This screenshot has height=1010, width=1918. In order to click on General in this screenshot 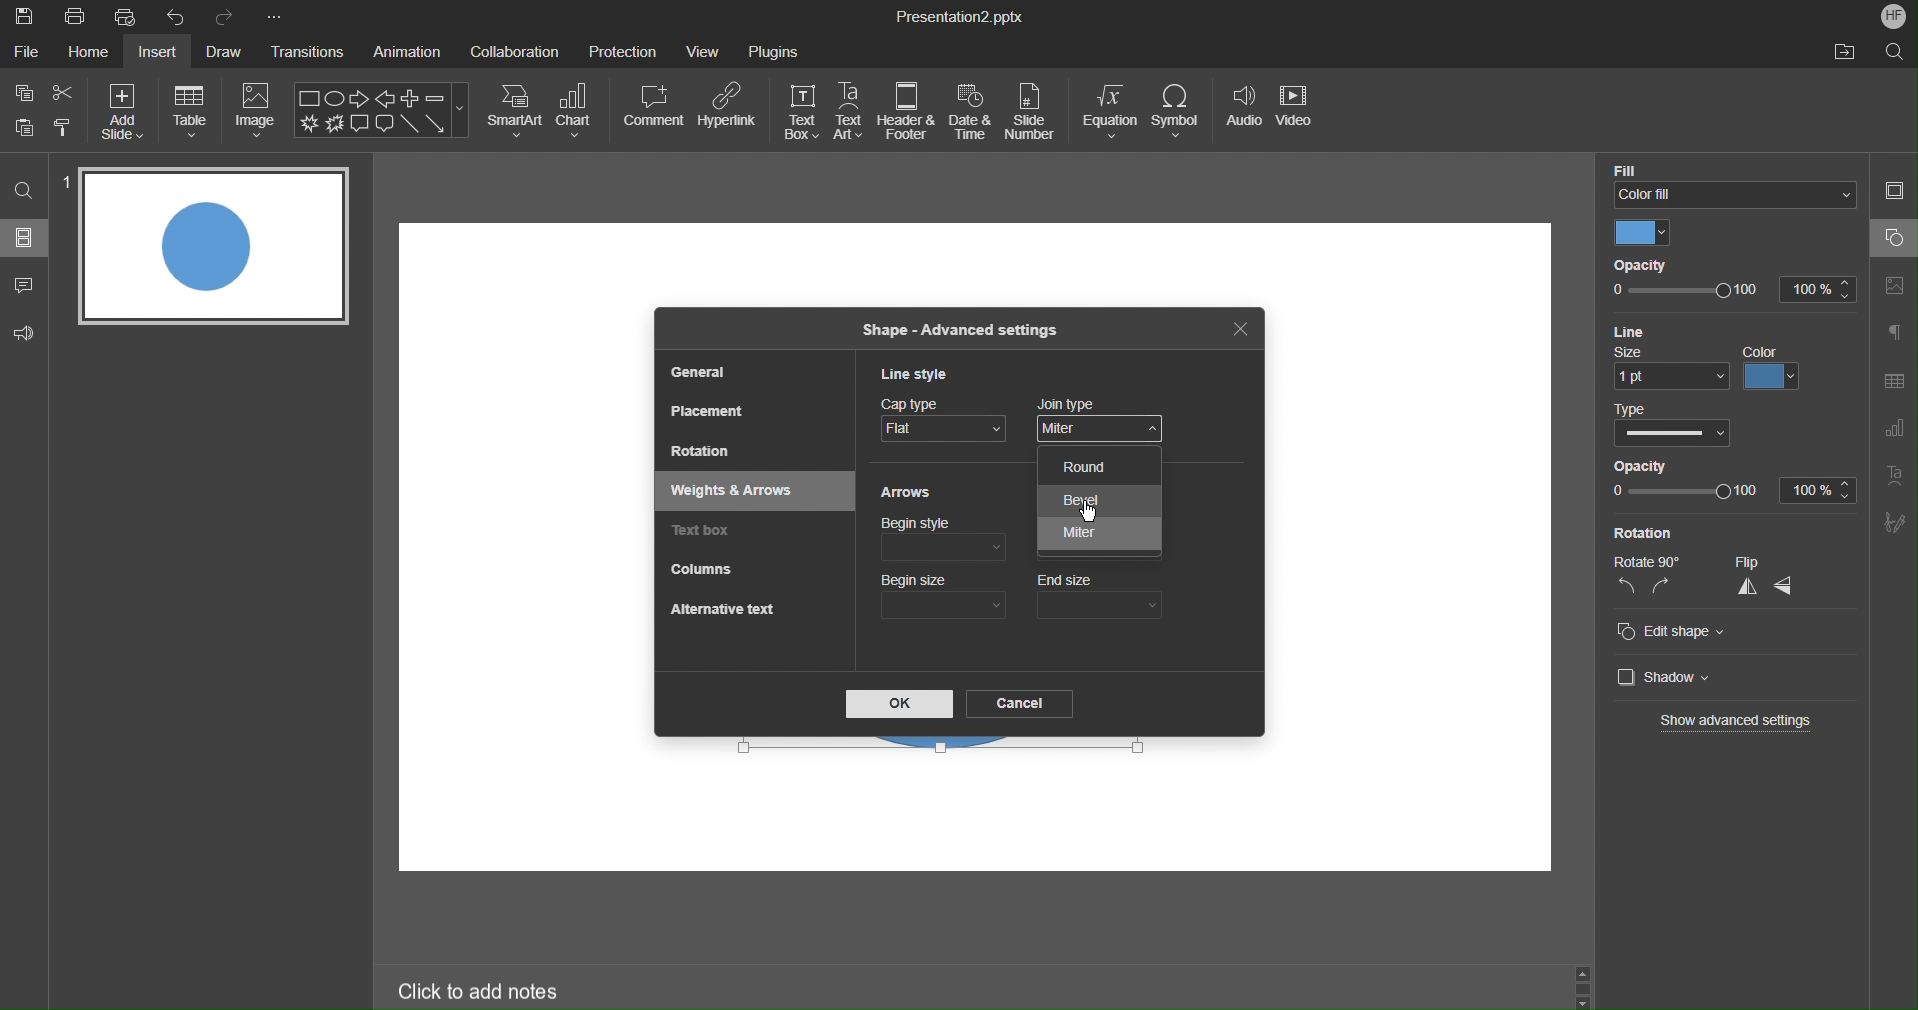, I will do `click(698, 372)`.